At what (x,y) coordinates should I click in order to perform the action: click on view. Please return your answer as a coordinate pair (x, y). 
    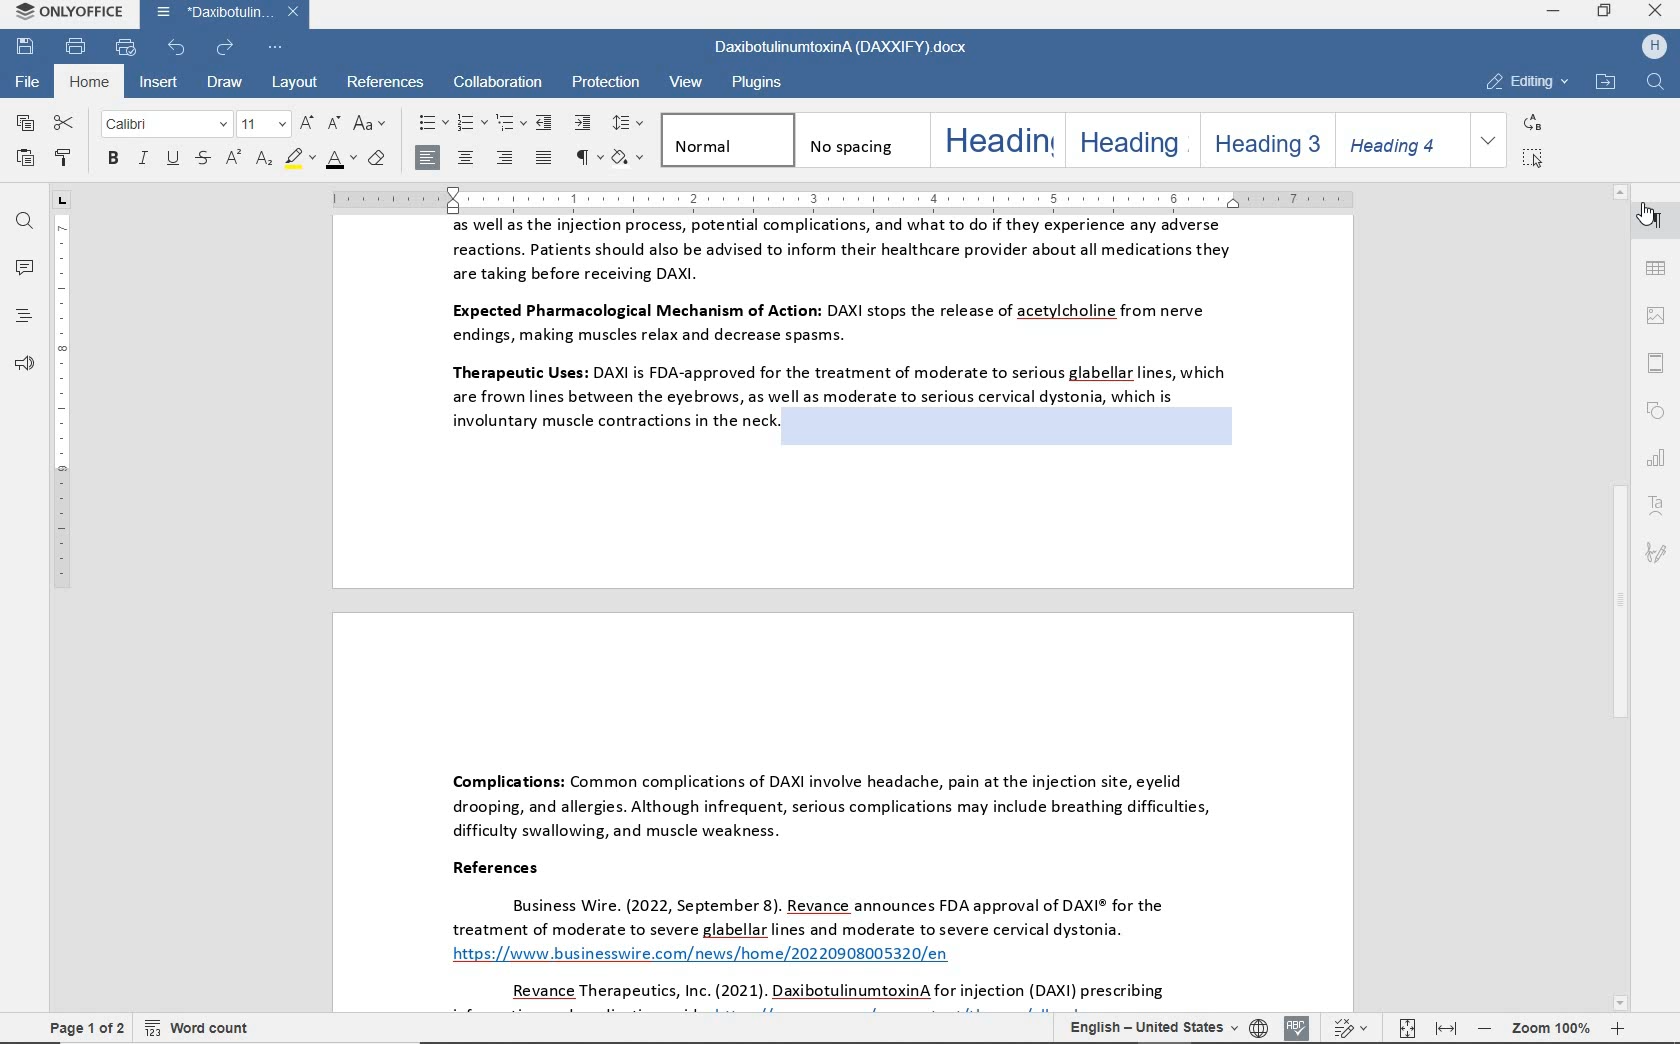
    Looking at the image, I should click on (688, 84).